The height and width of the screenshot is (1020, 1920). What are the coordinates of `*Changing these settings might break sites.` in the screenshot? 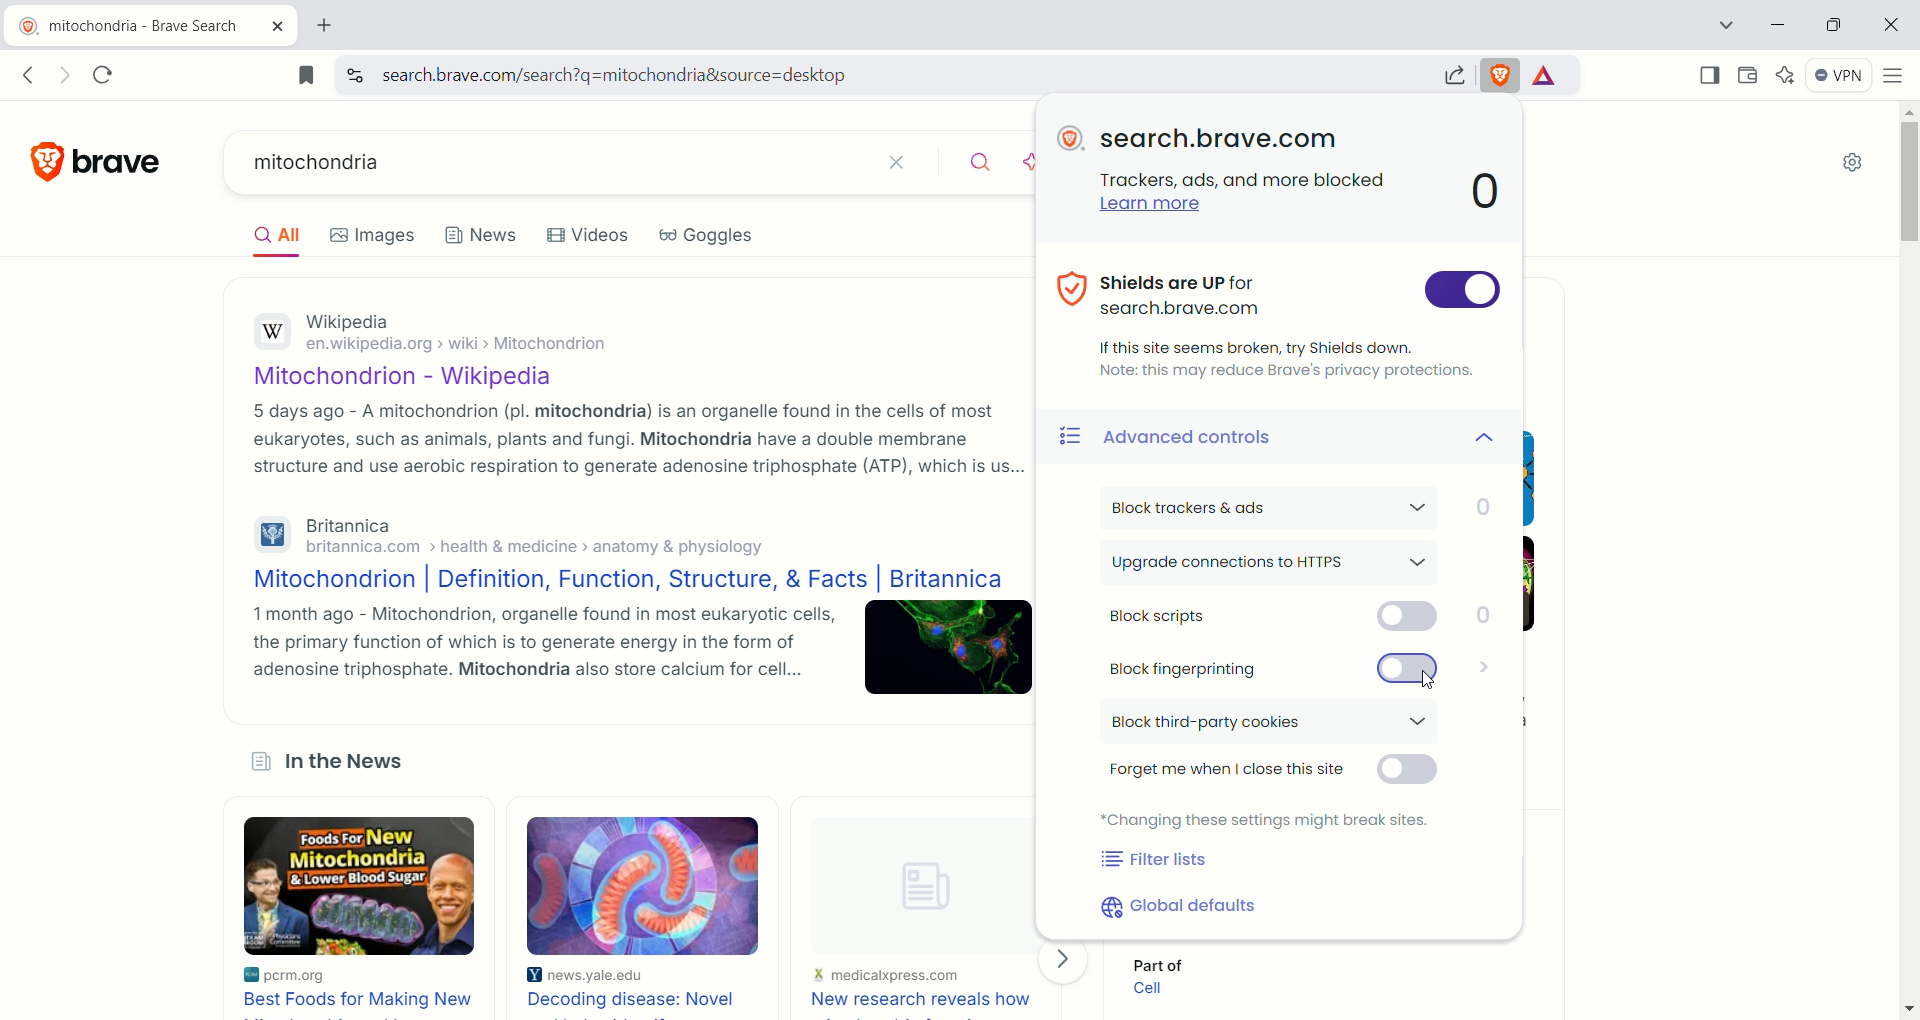 It's located at (1267, 819).